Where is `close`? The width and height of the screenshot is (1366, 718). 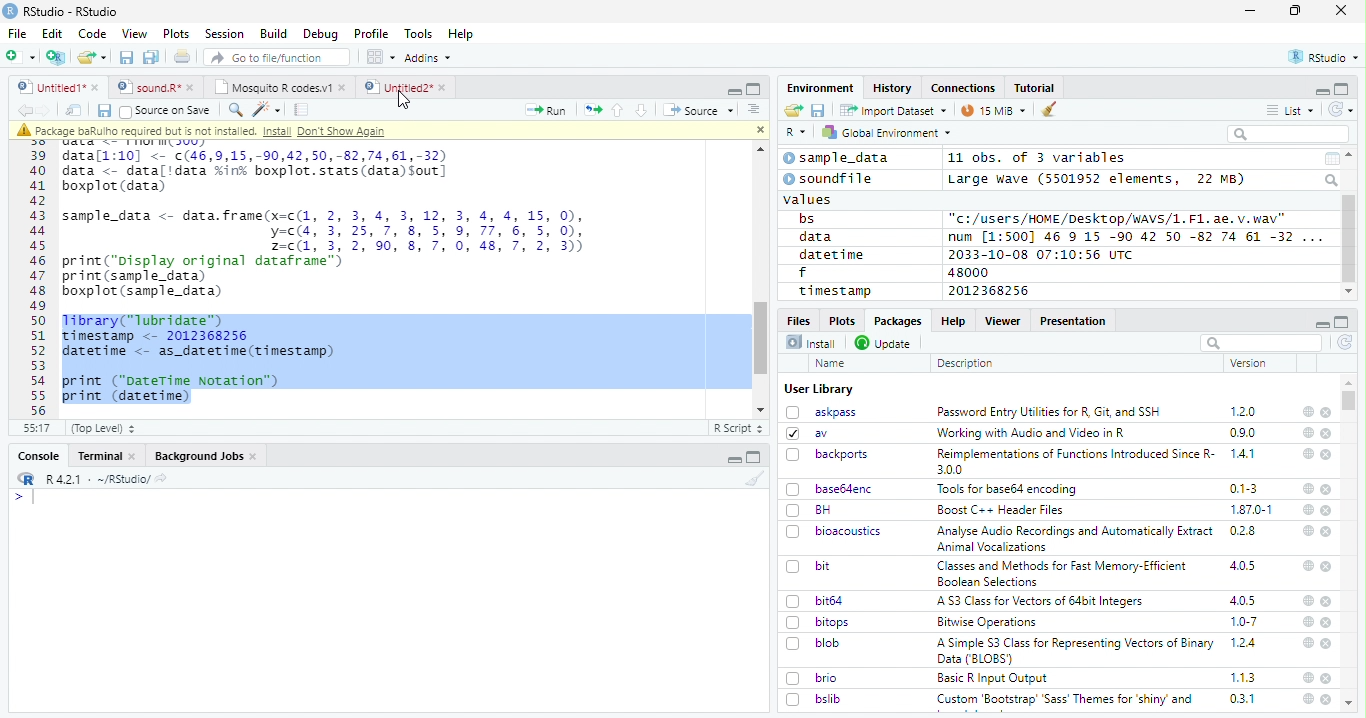 close is located at coordinates (757, 128).